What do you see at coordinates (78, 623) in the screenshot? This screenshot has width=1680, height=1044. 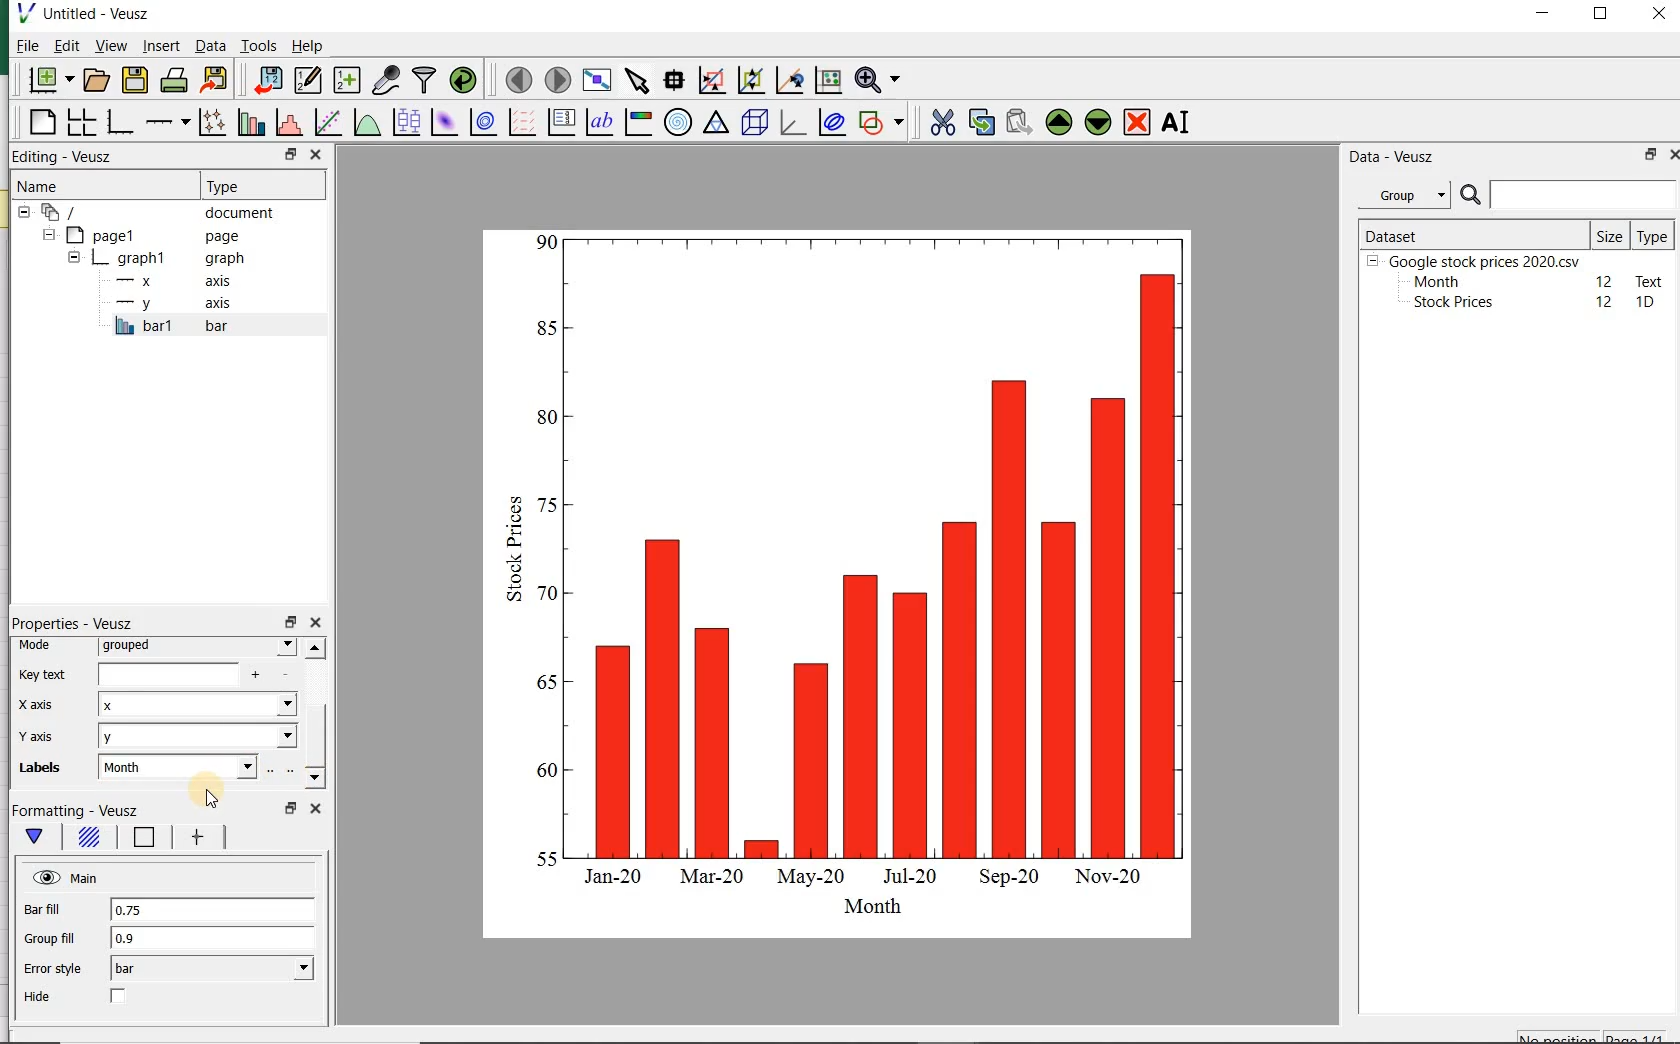 I see `Properties - Veusz` at bounding box center [78, 623].